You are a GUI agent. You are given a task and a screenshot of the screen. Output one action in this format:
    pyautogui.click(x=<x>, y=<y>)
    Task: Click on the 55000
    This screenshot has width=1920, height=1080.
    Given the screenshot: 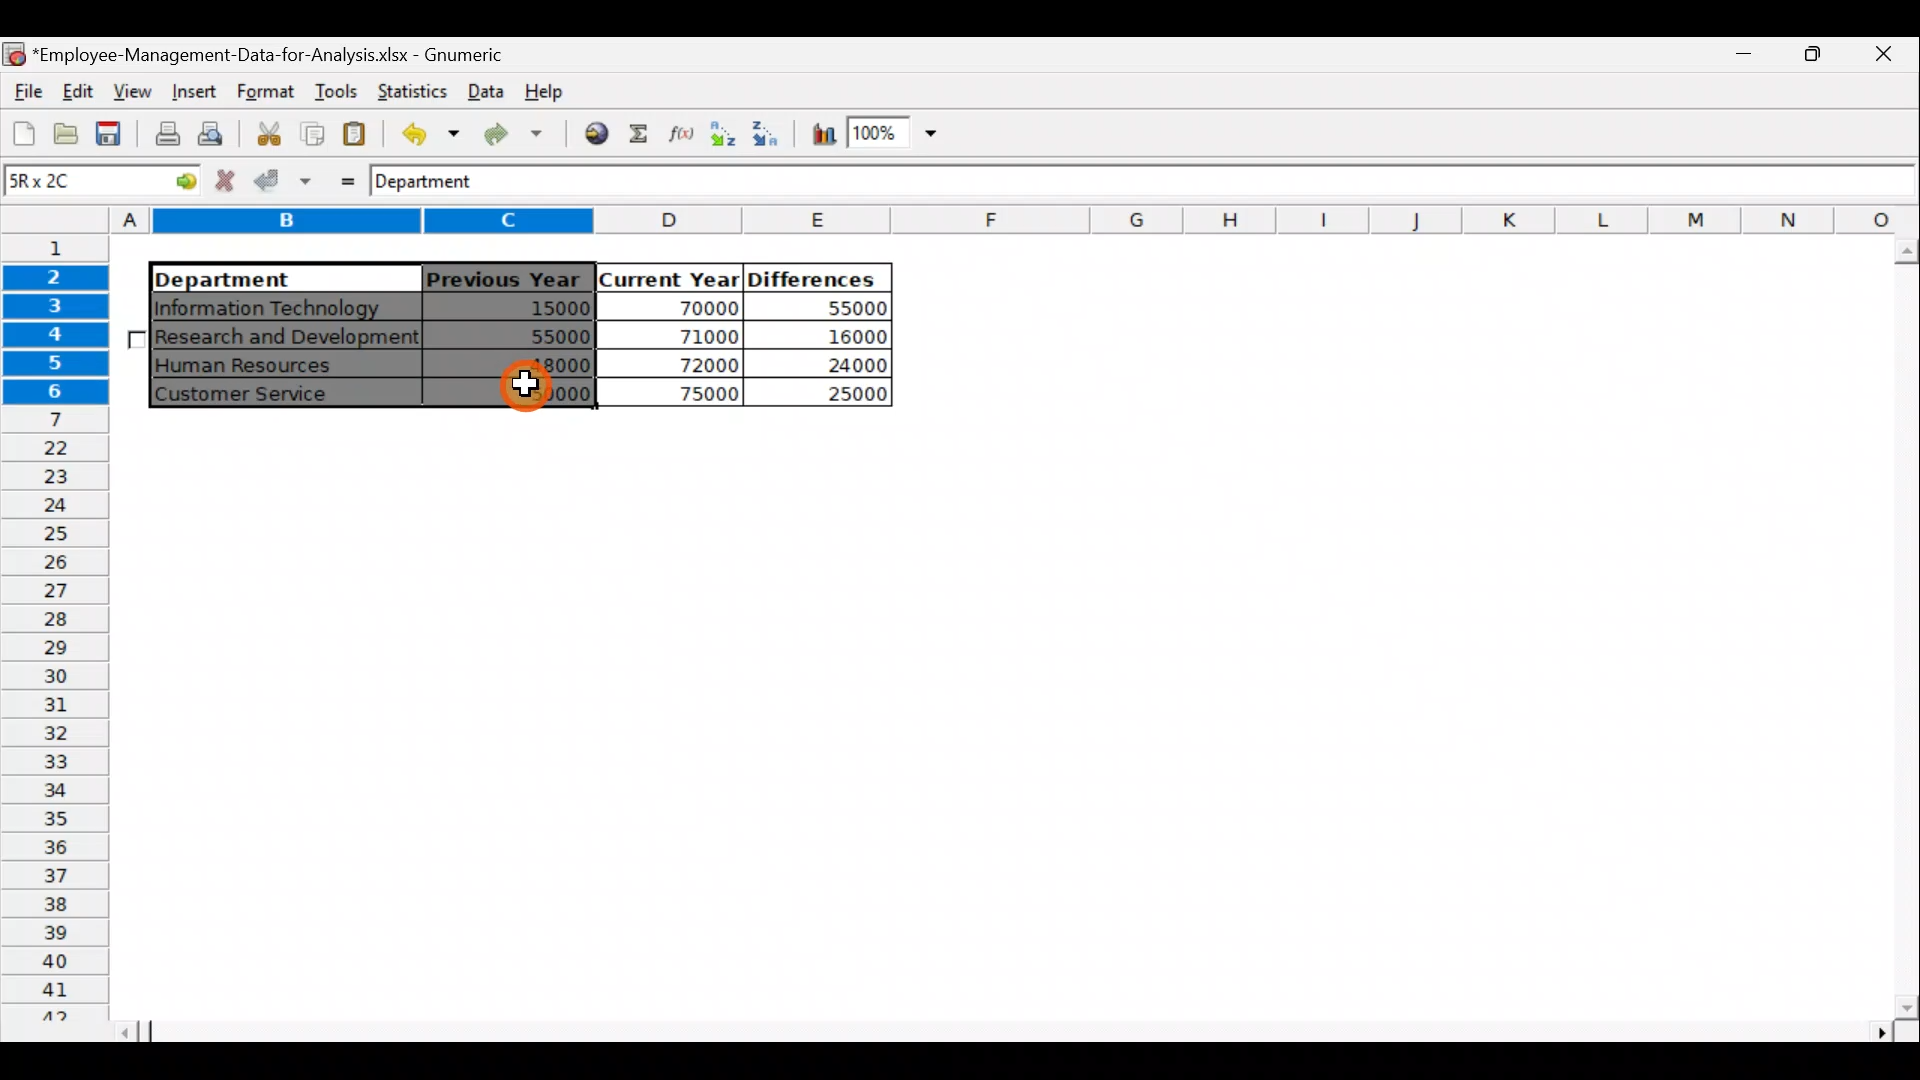 What is the action you would take?
    pyautogui.click(x=847, y=309)
    